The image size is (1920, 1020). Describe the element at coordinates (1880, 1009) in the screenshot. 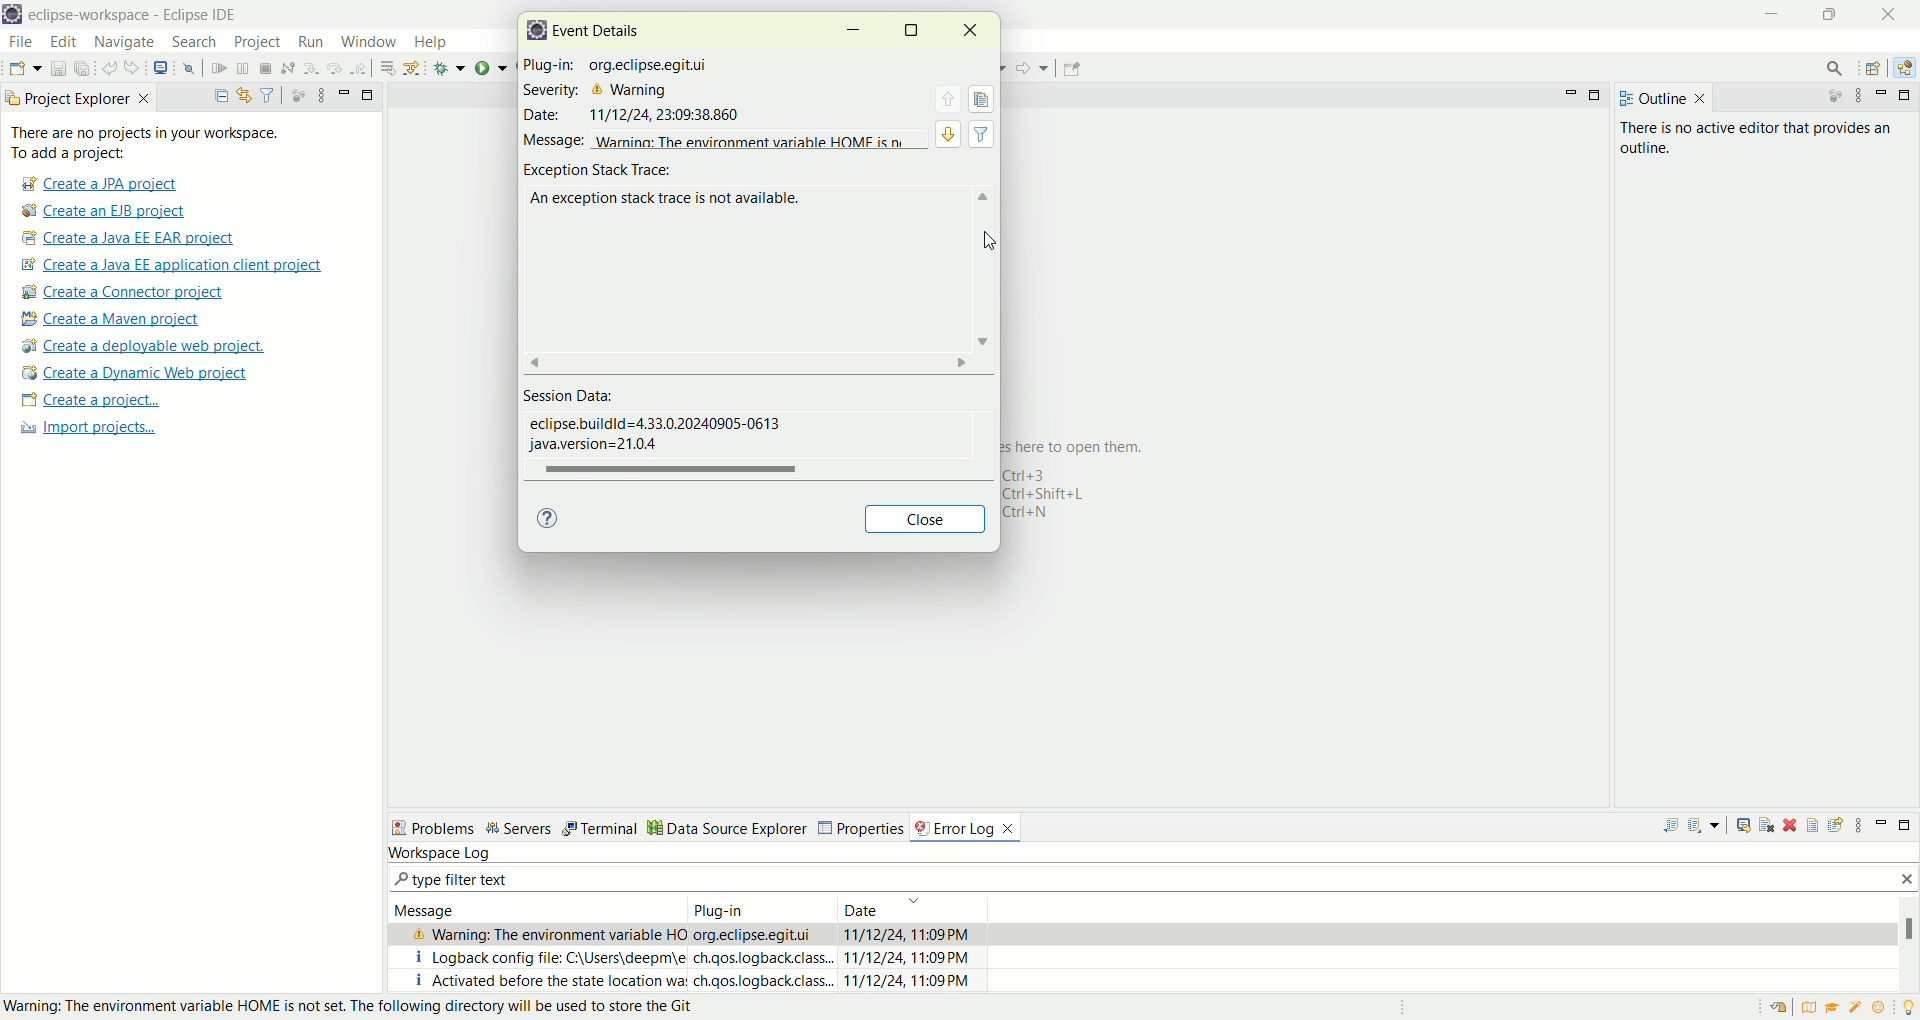

I see `what's new` at that location.